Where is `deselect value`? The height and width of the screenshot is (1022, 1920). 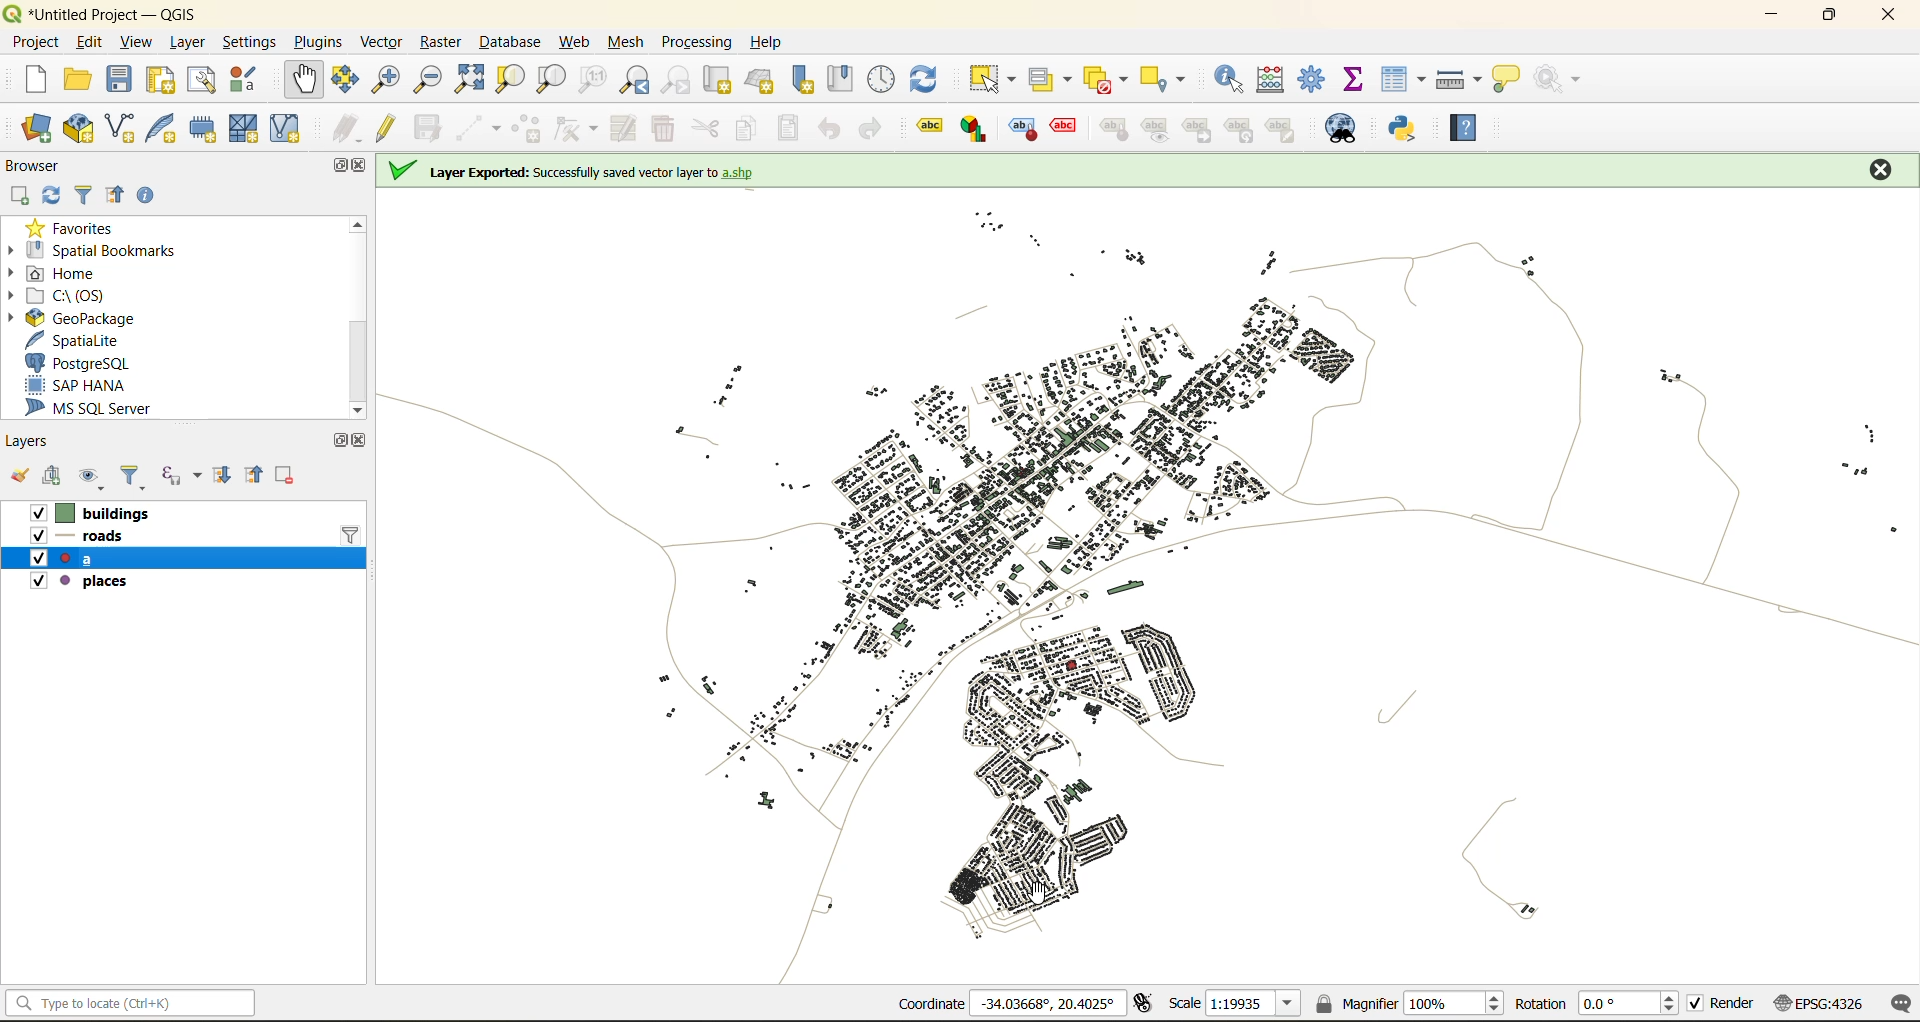 deselect value is located at coordinates (1103, 77).